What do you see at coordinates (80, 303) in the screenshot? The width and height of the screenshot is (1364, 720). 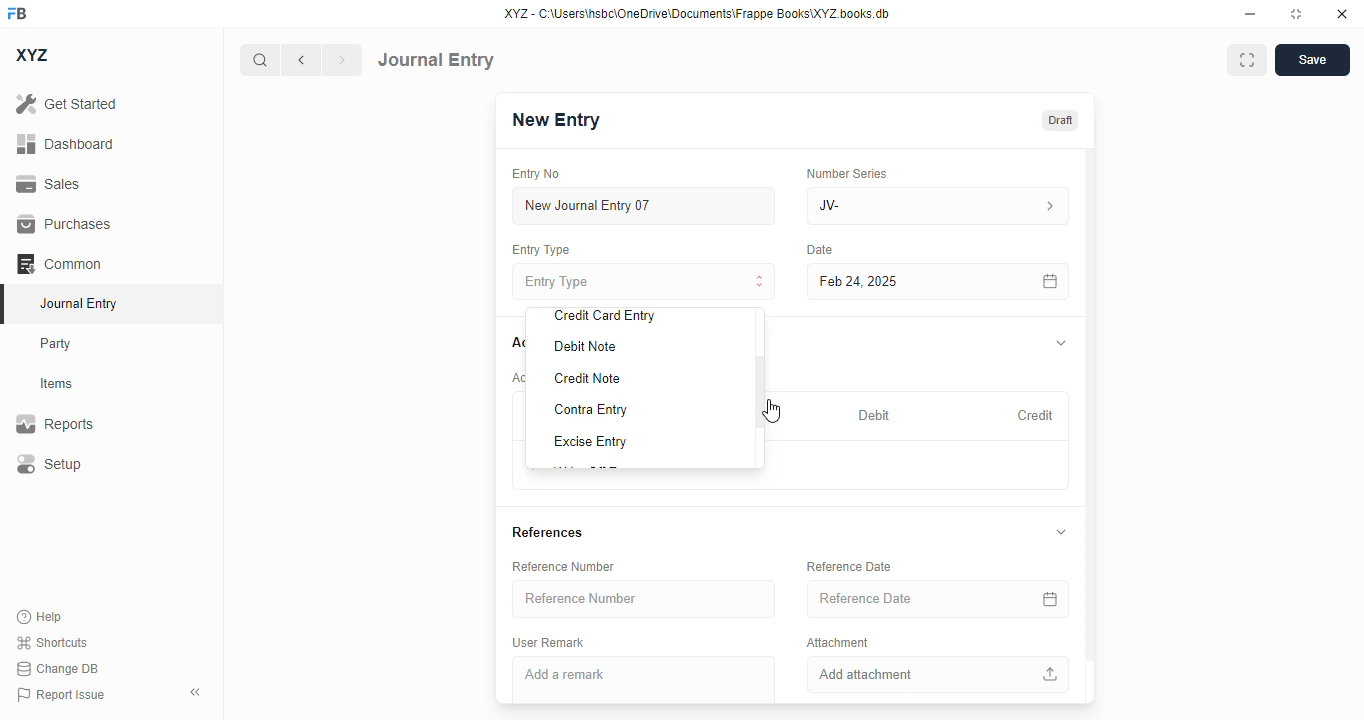 I see `journal entry` at bounding box center [80, 303].